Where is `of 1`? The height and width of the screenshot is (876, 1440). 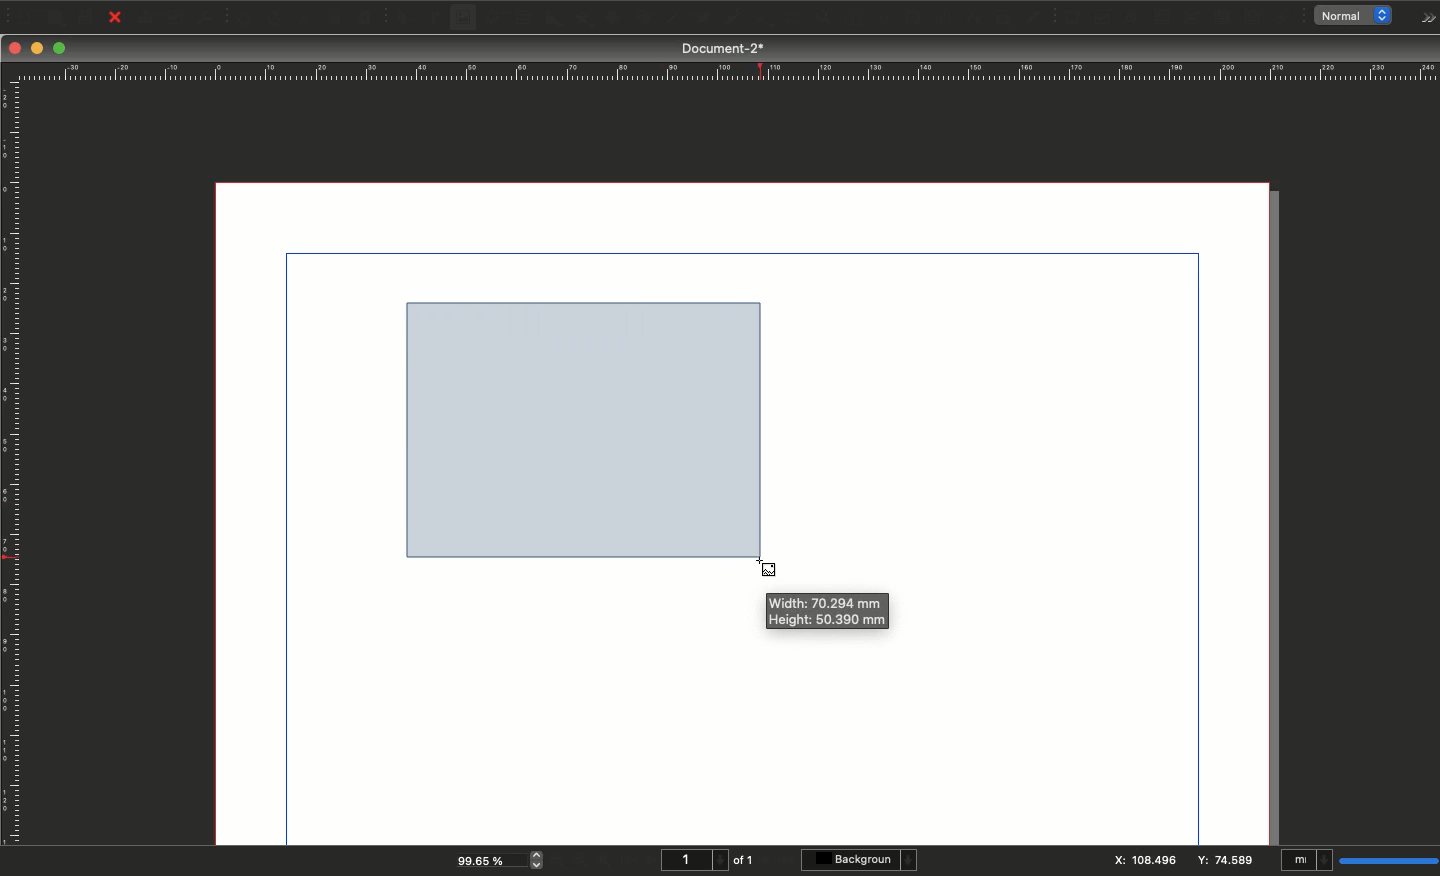 of 1 is located at coordinates (744, 860).